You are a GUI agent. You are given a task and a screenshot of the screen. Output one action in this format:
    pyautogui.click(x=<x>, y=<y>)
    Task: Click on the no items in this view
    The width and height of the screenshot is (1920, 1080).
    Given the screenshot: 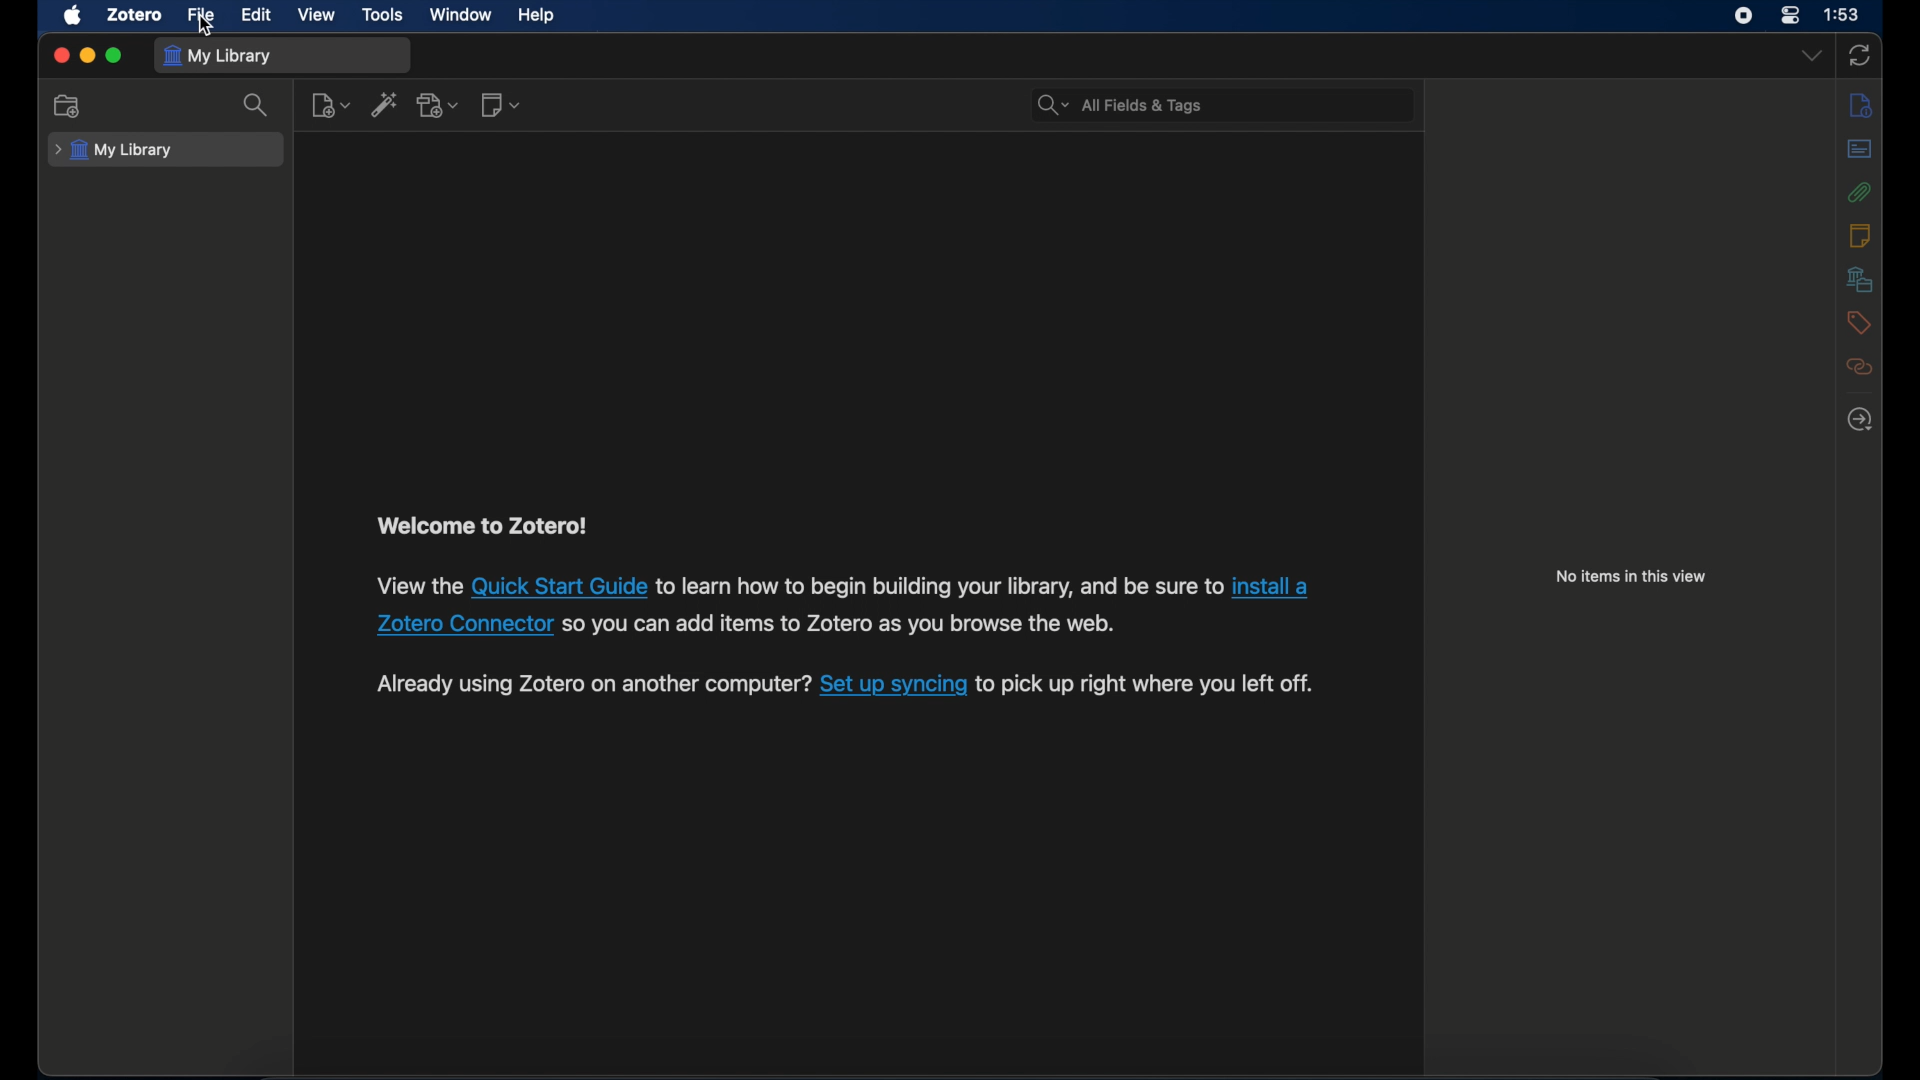 What is the action you would take?
    pyautogui.click(x=1632, y=576)
    